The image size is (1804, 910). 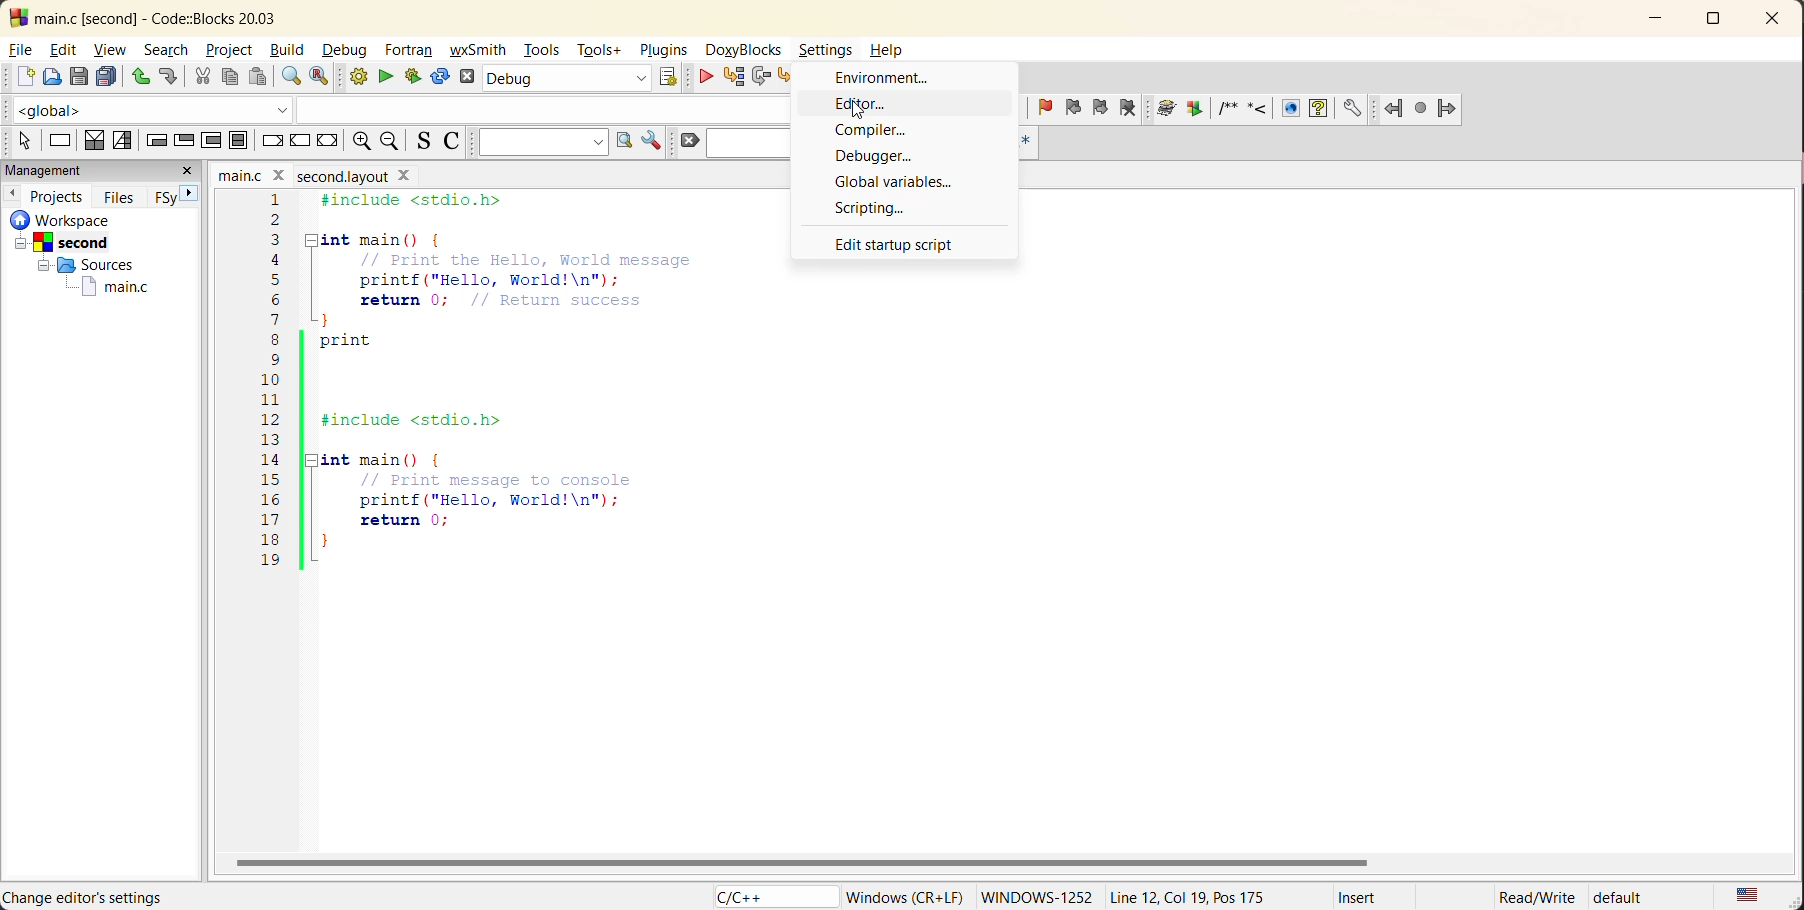 What do you see at coordinates (19, 77) in the screenshot?
I see `new` at bounding box center [19, 77].